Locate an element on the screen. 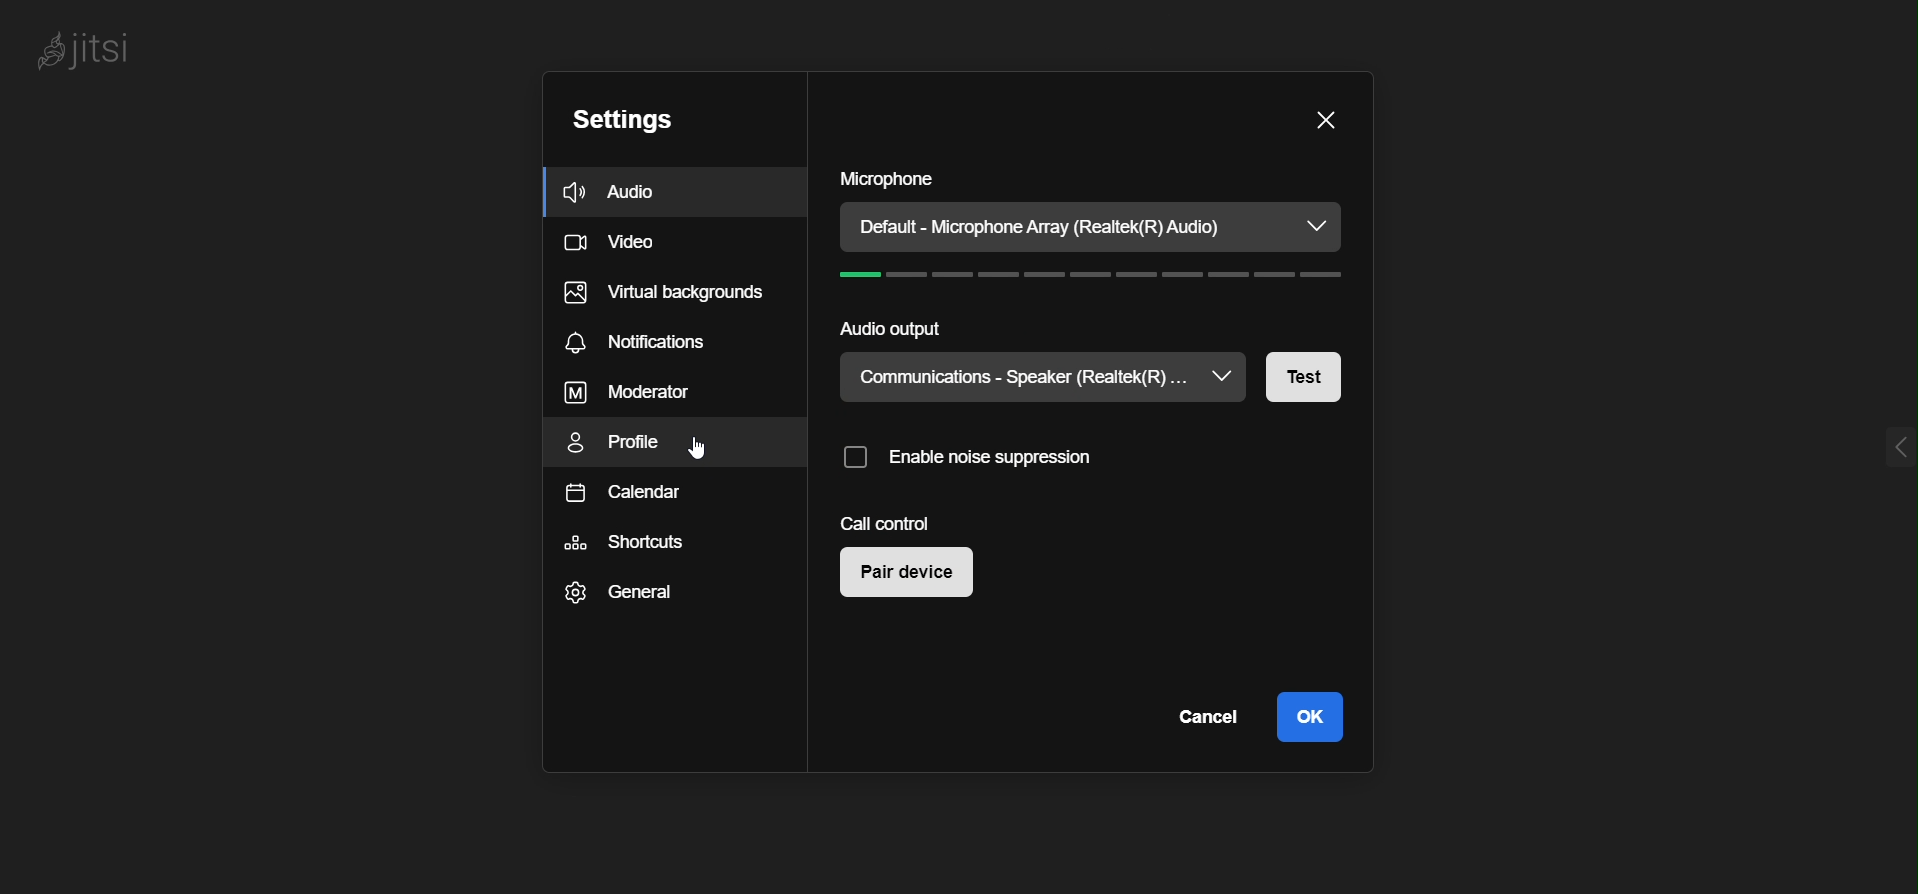 This screenshot has width=1918, height=894. notifications is located at coordinates (641, 344).